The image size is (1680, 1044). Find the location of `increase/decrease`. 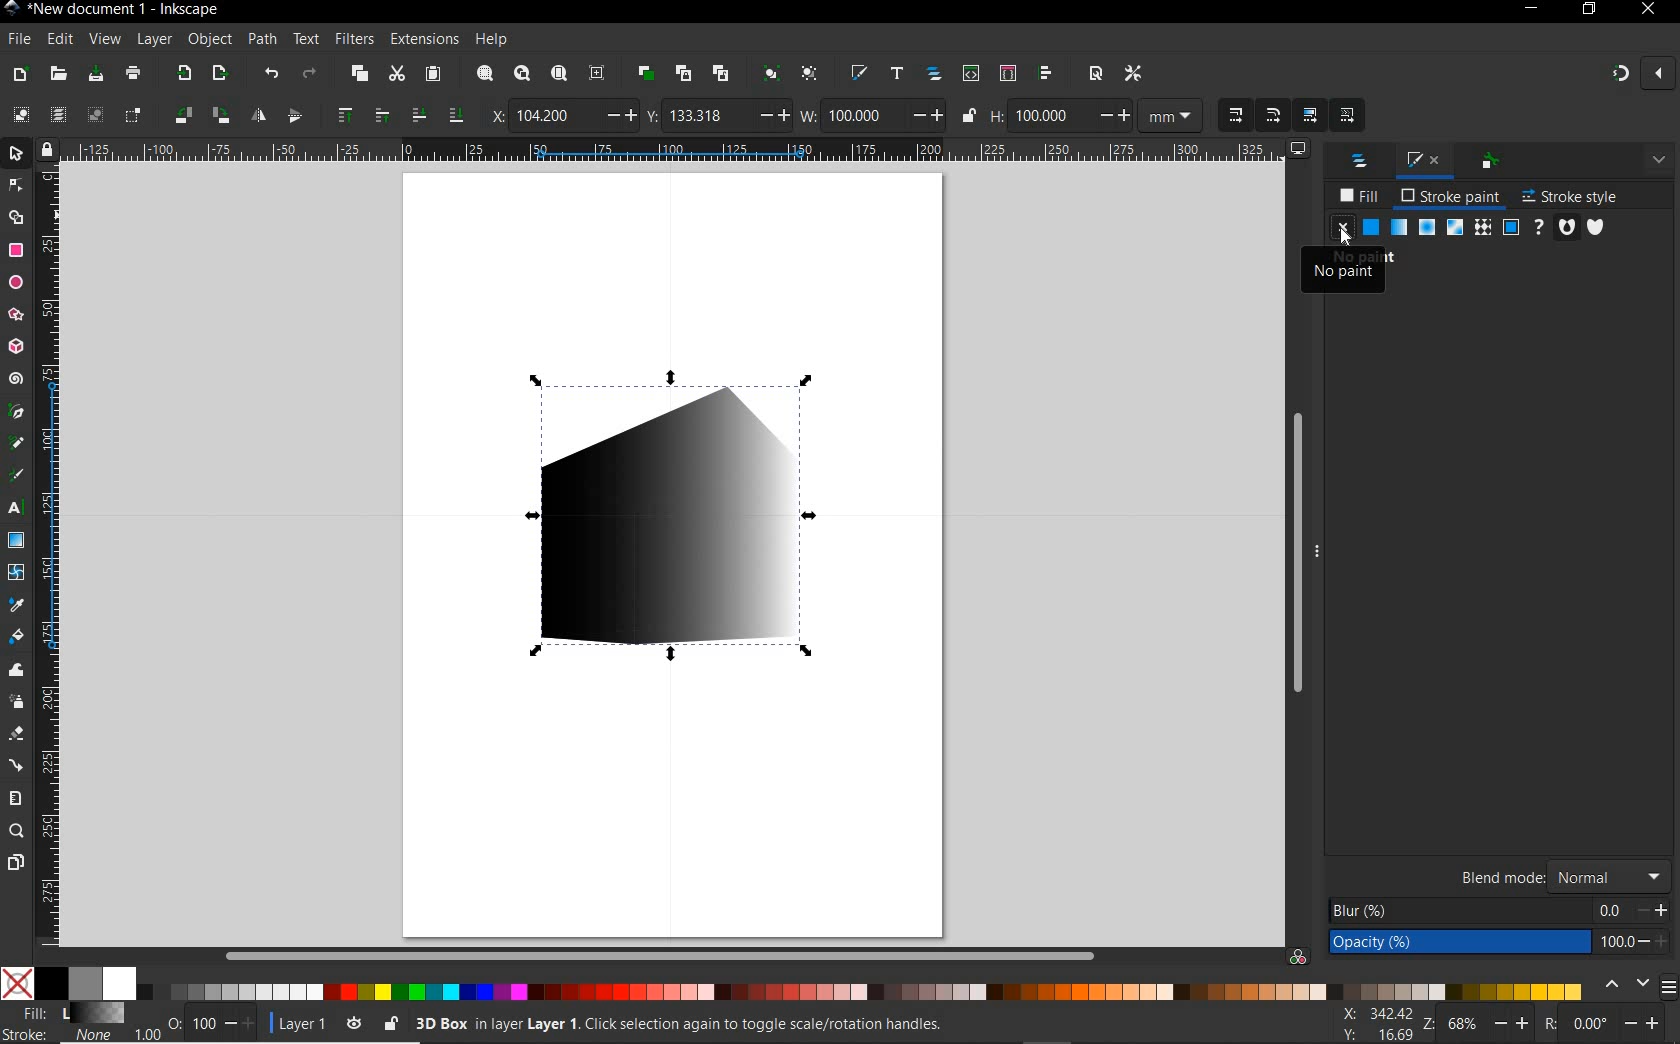

increase/decrease is located at coordinates (1653, 911).